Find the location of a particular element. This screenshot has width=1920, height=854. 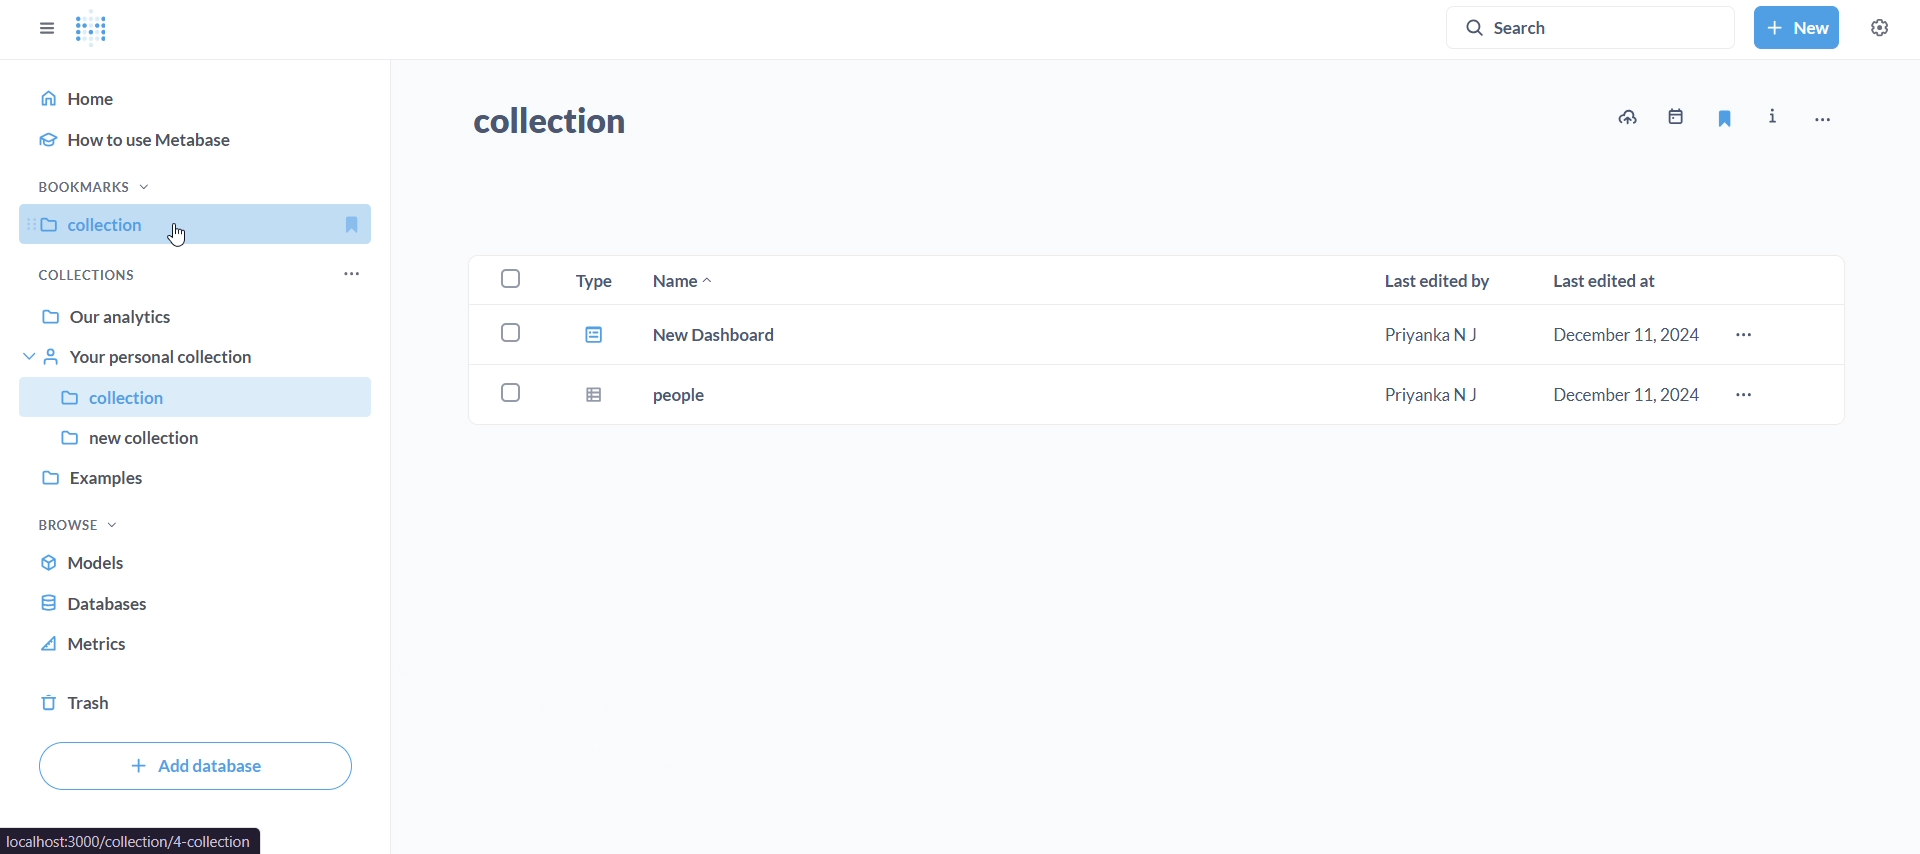

collection is located at coordinates (204, 223).